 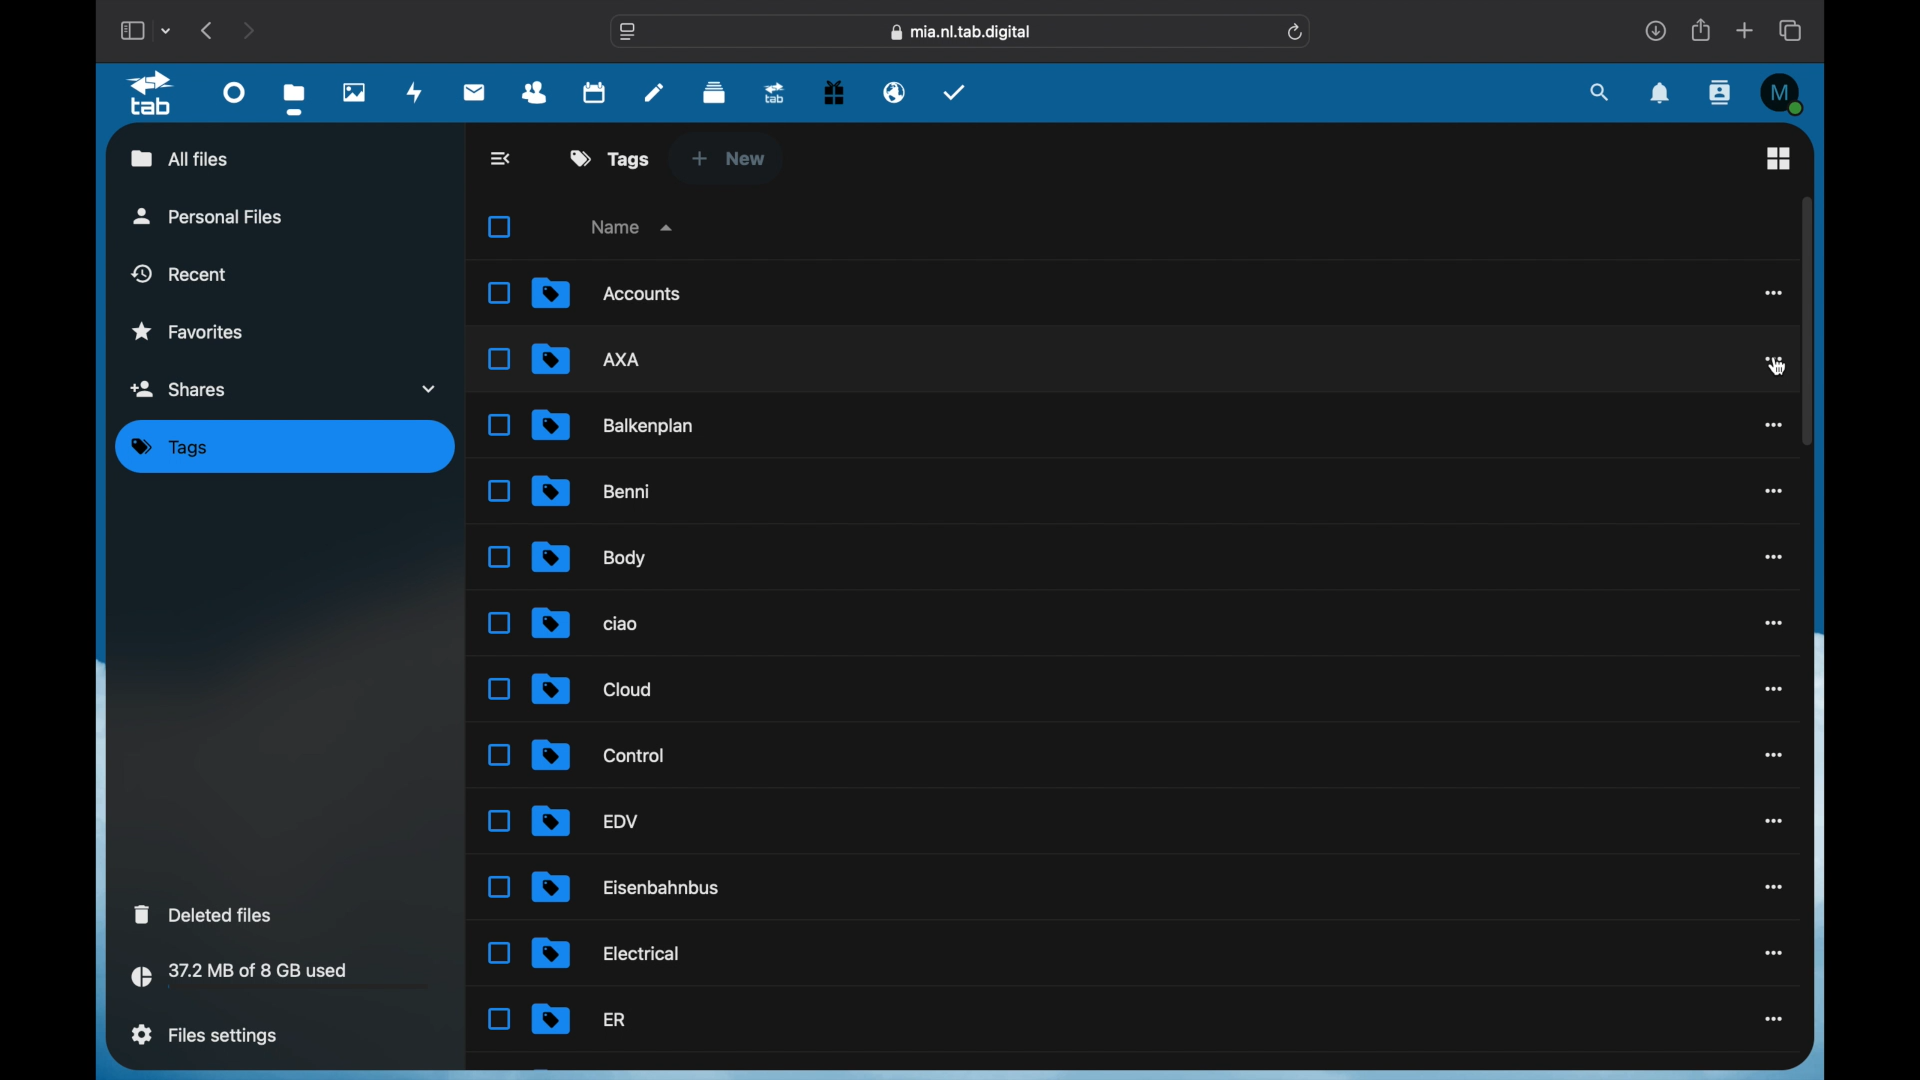 What do you see at coordinates (586, 820) in the screenshot?
I see `file` at bounding box center [586, 820].